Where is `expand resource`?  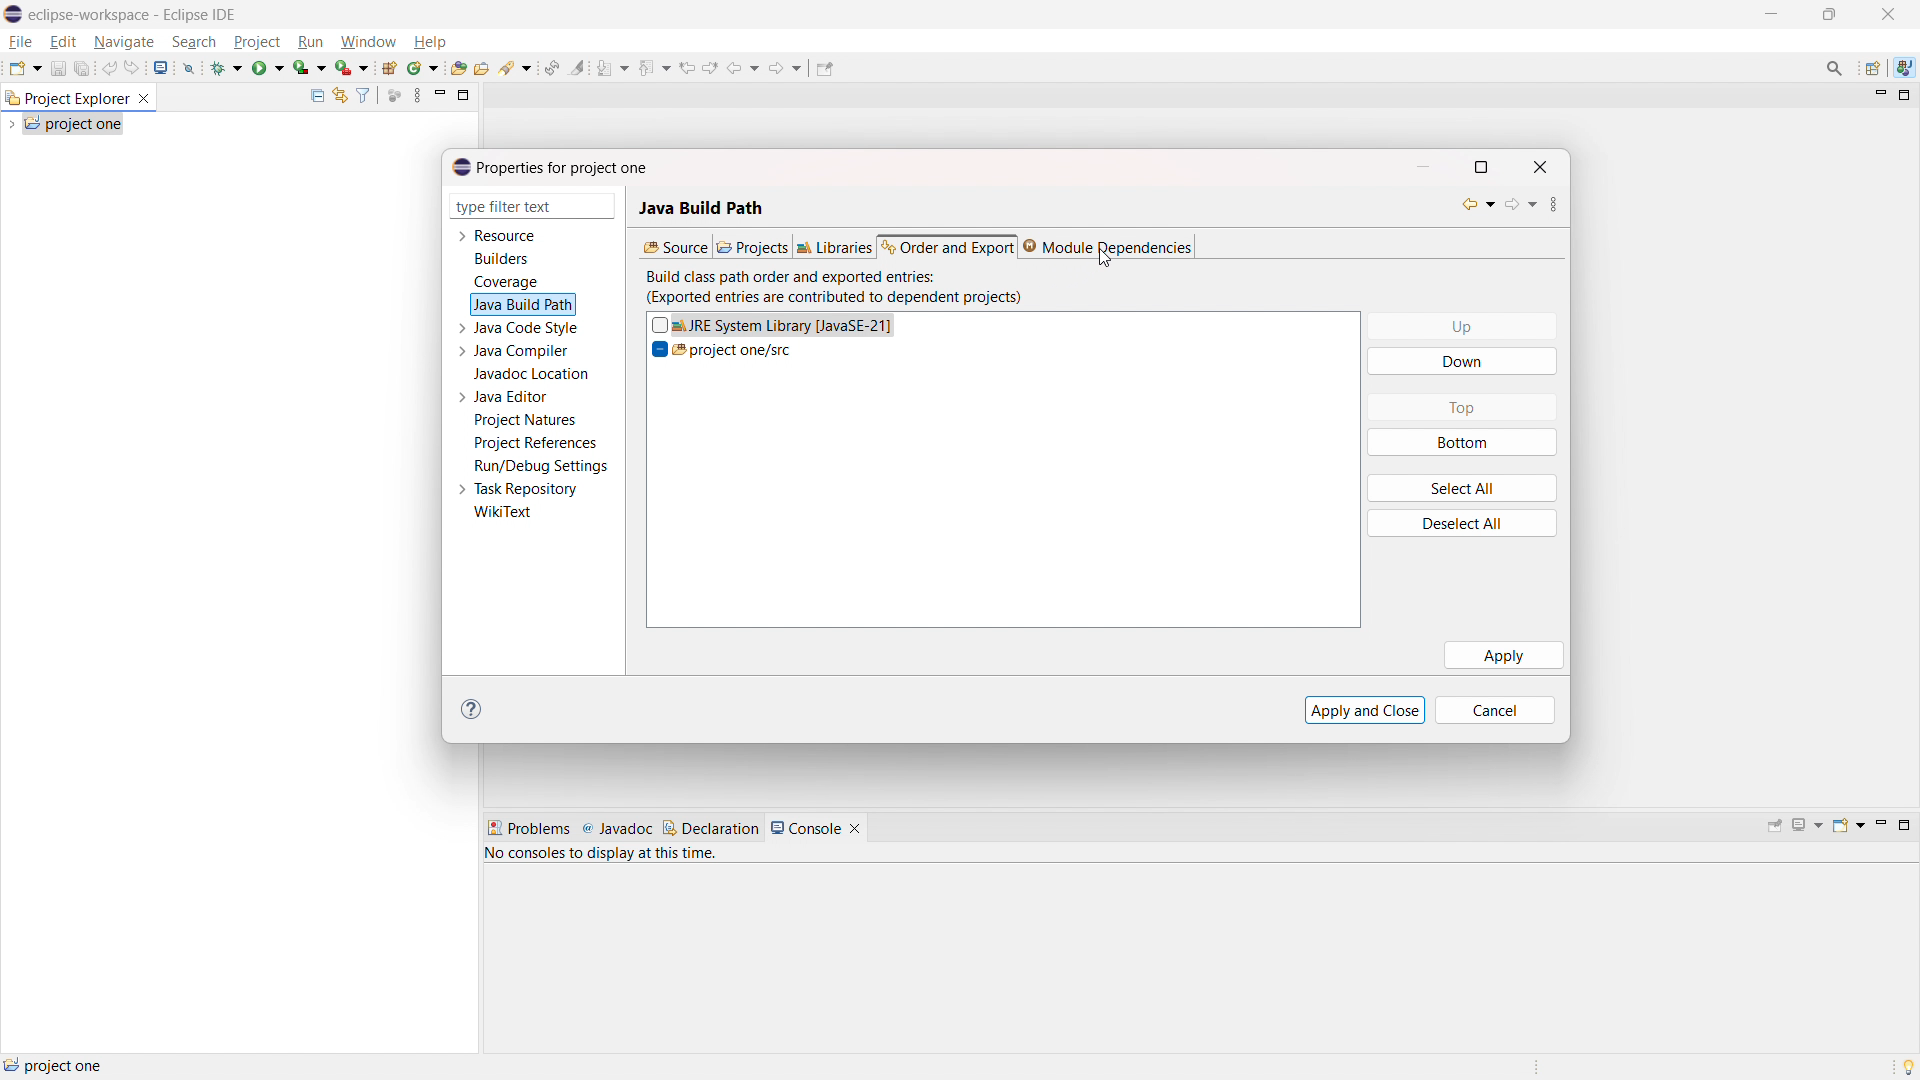 expand resource is located at coordinates (461, 237).